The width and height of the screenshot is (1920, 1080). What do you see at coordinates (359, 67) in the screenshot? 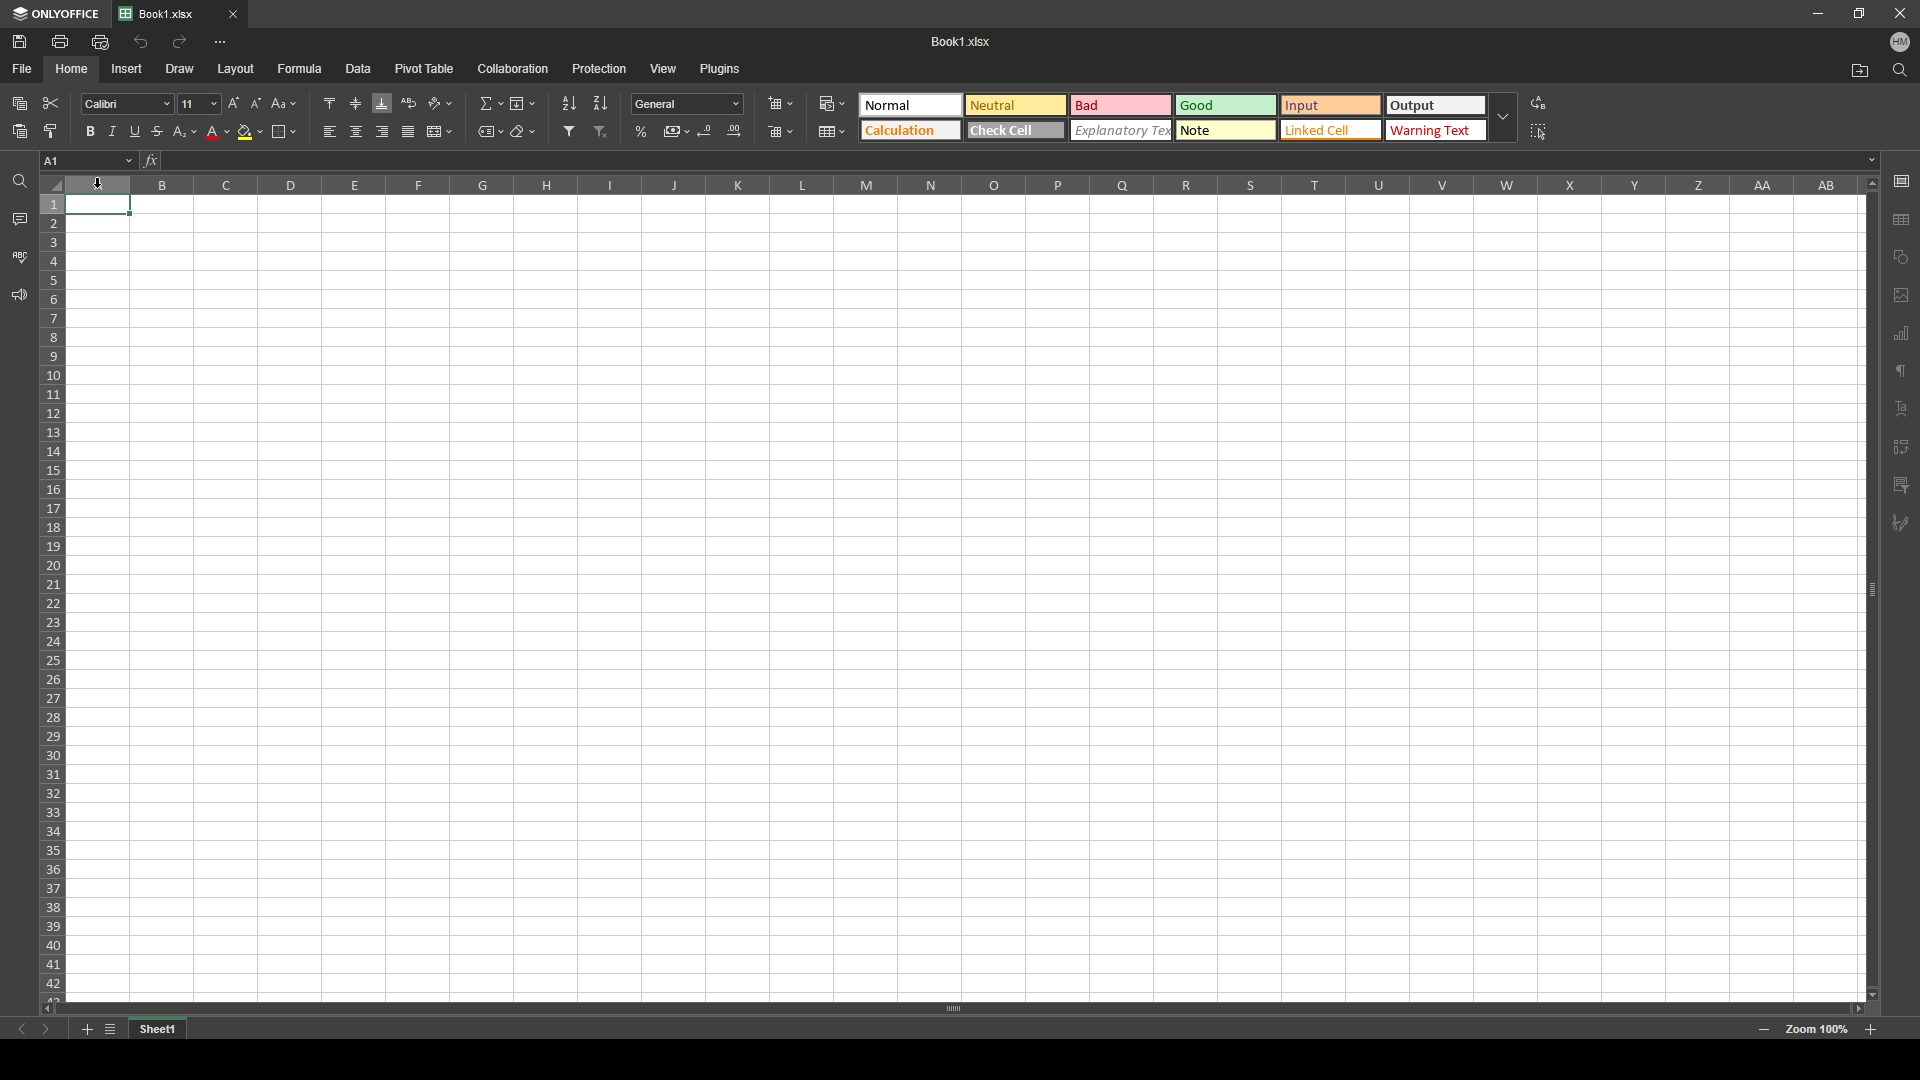
I see `data` at bounding box center [359, 67].